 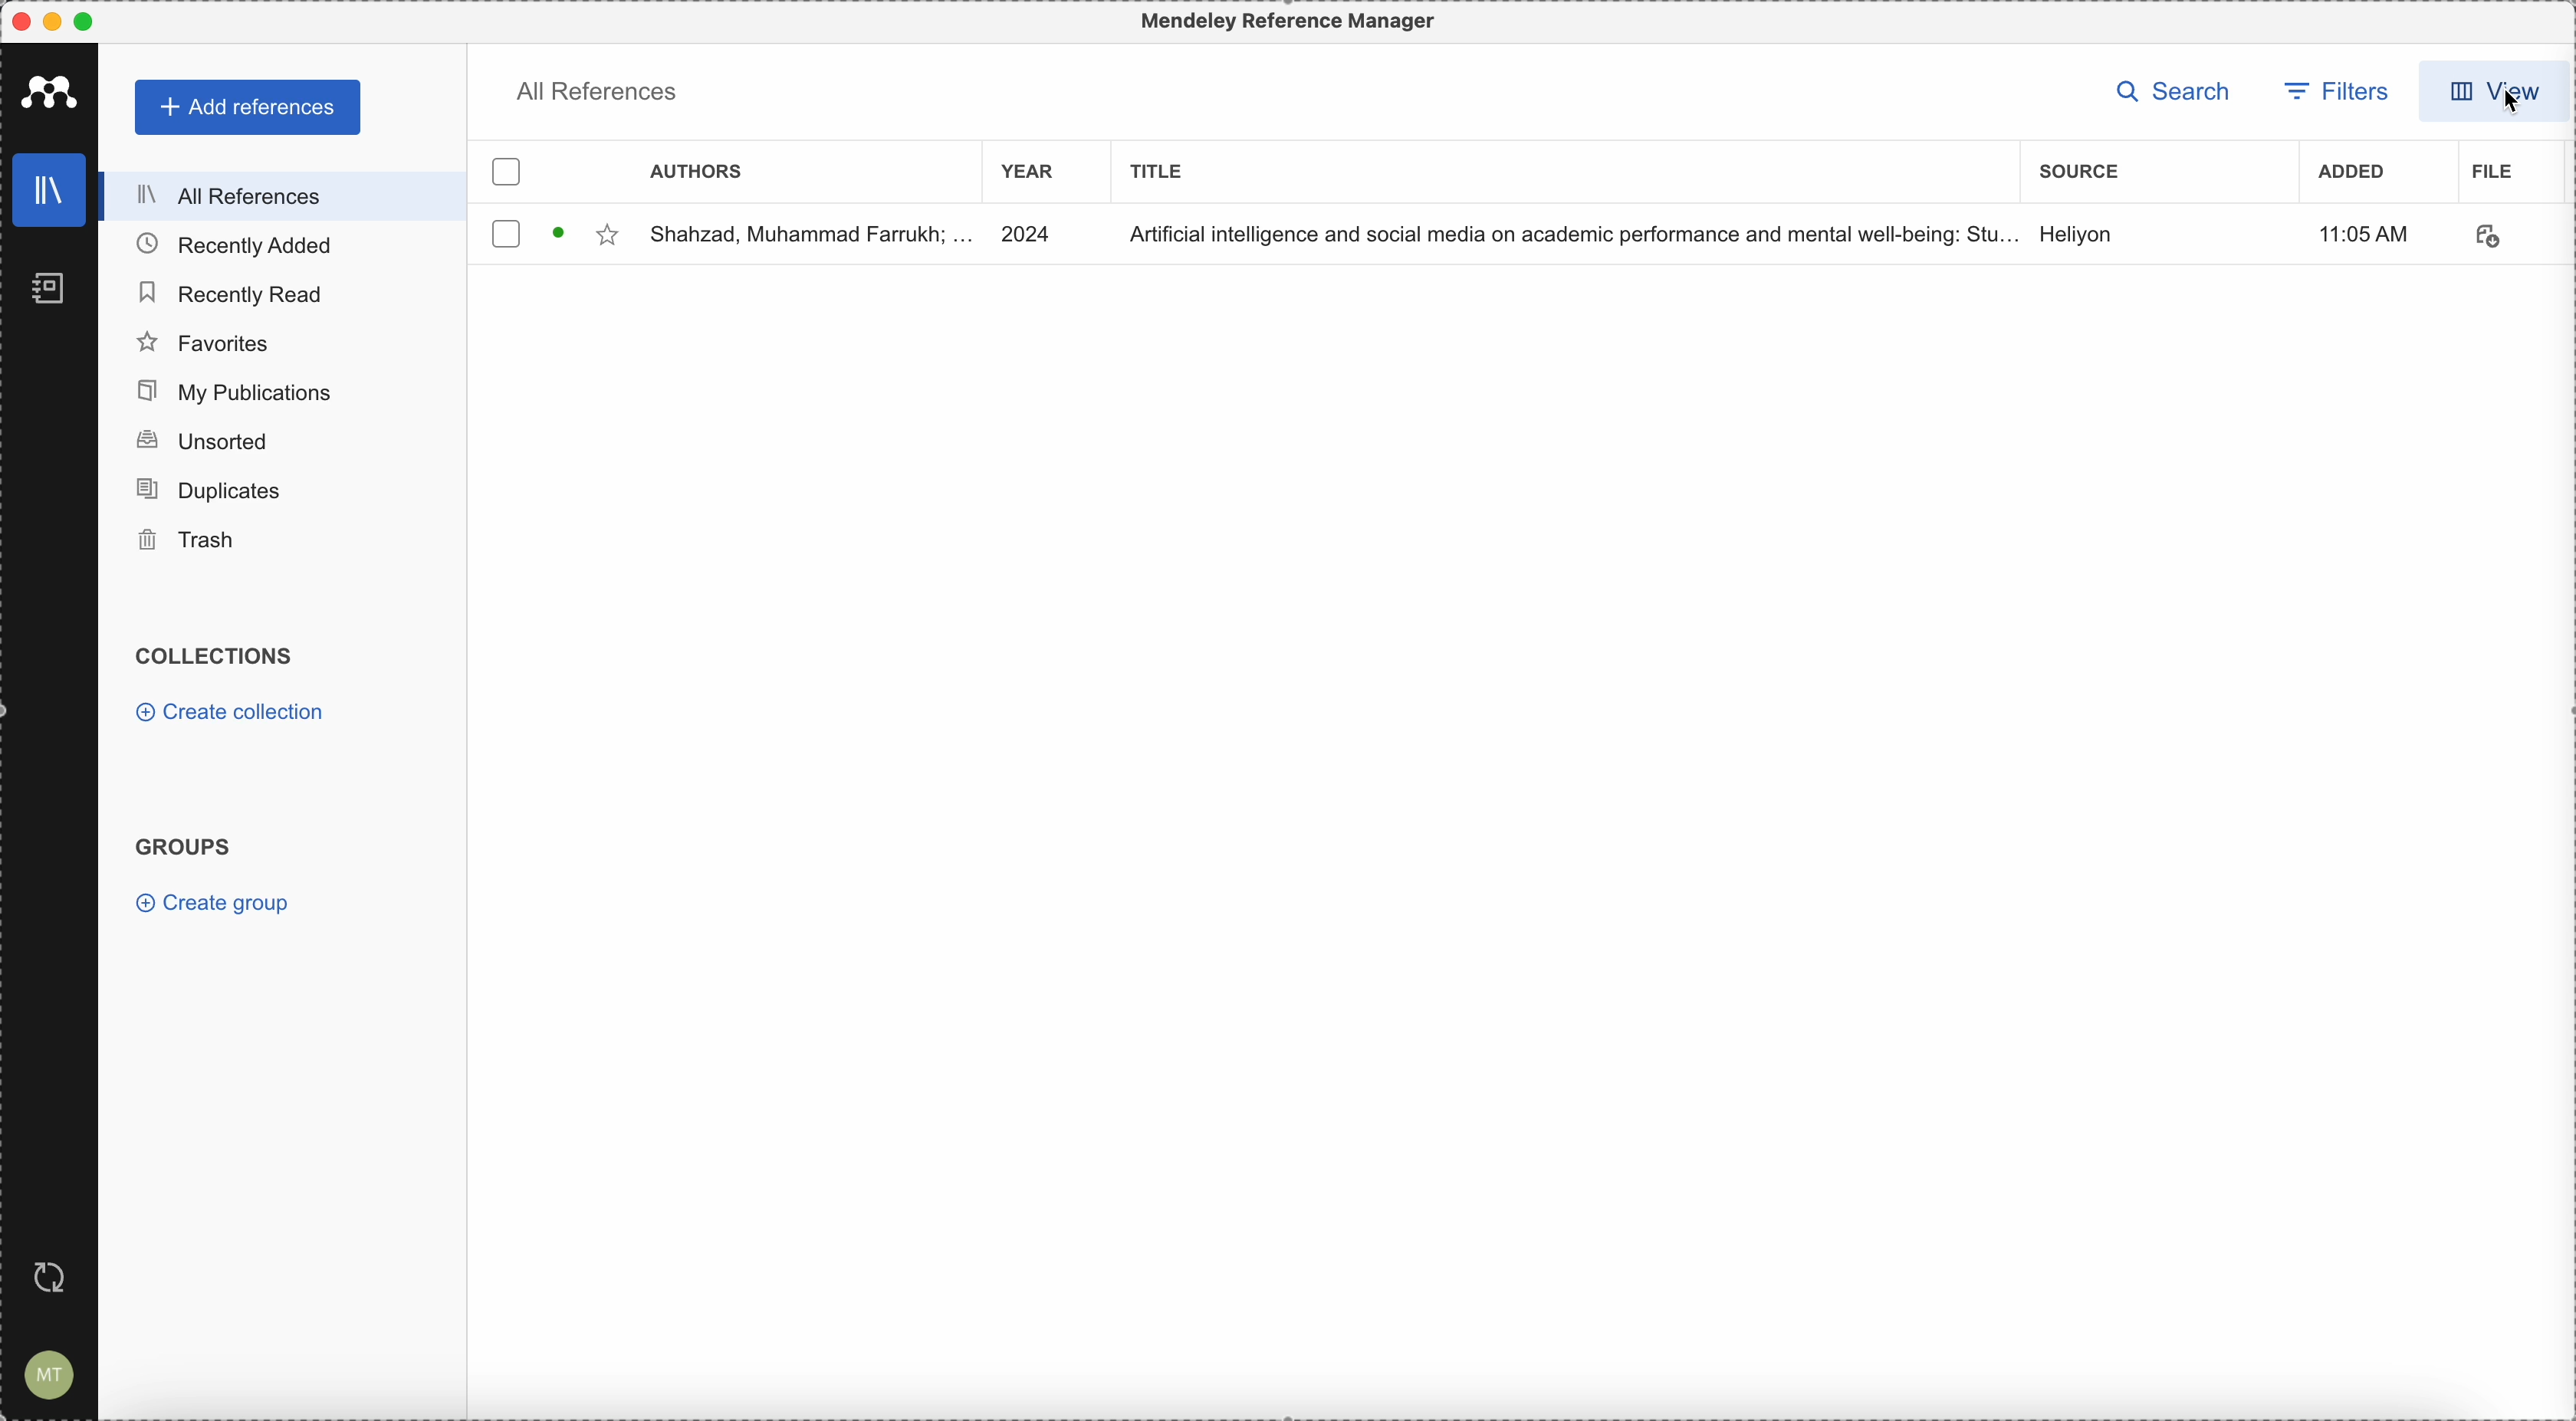 What do you see at coordinates (2496, 168) in the screenshot?
I see `file` at bounding box center [2496, 168].